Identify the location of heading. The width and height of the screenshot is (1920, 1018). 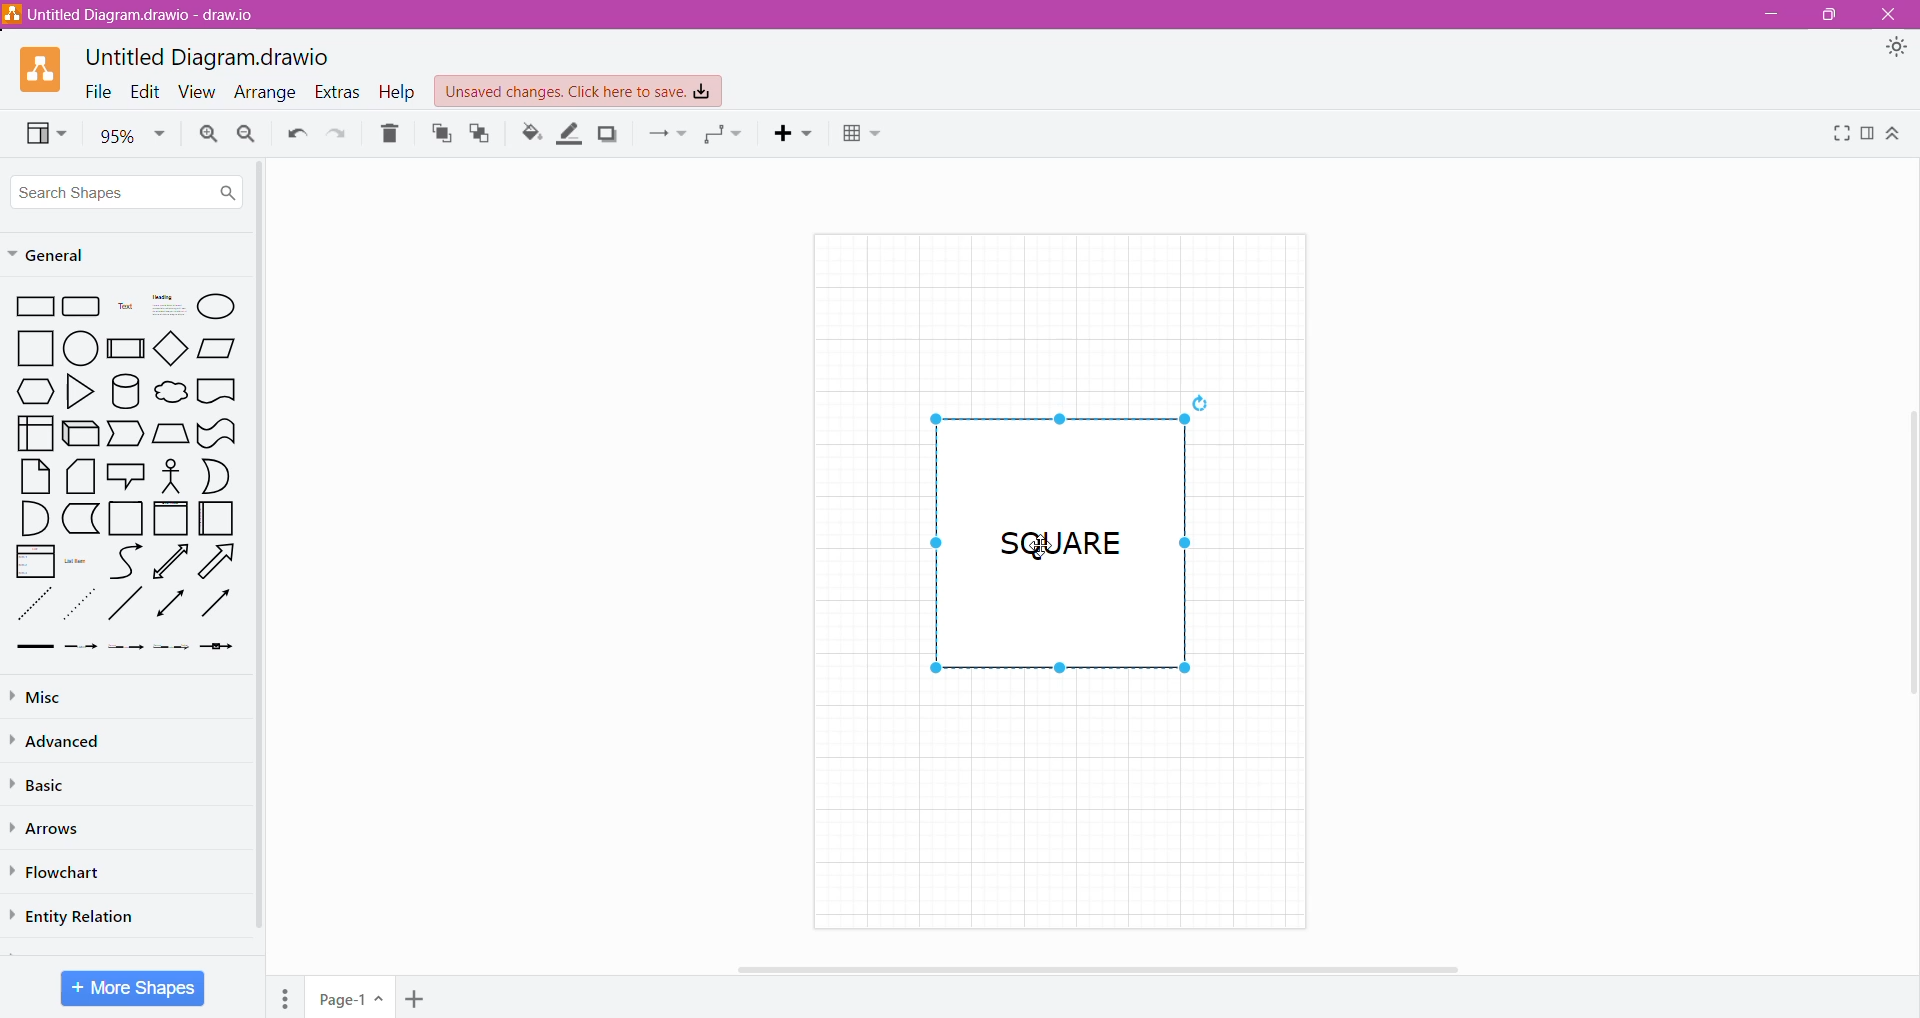
(169, 306).